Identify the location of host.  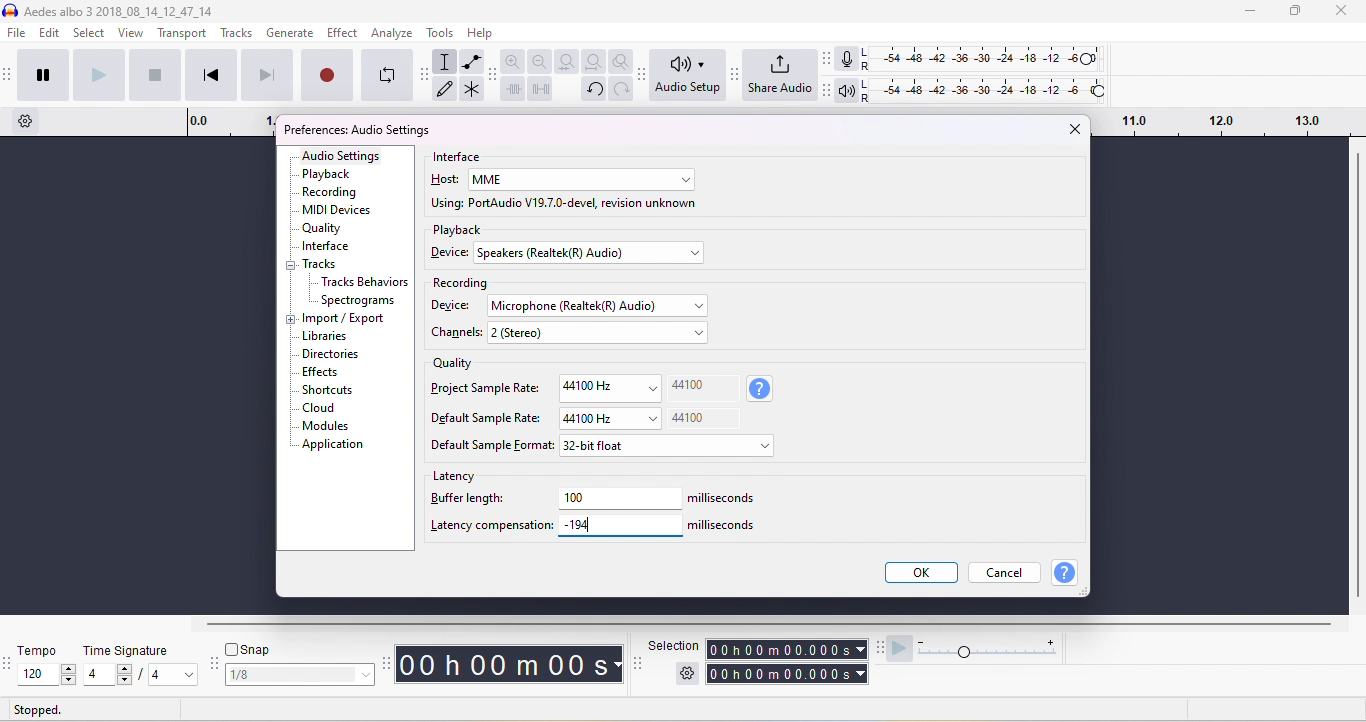
(446, 180).